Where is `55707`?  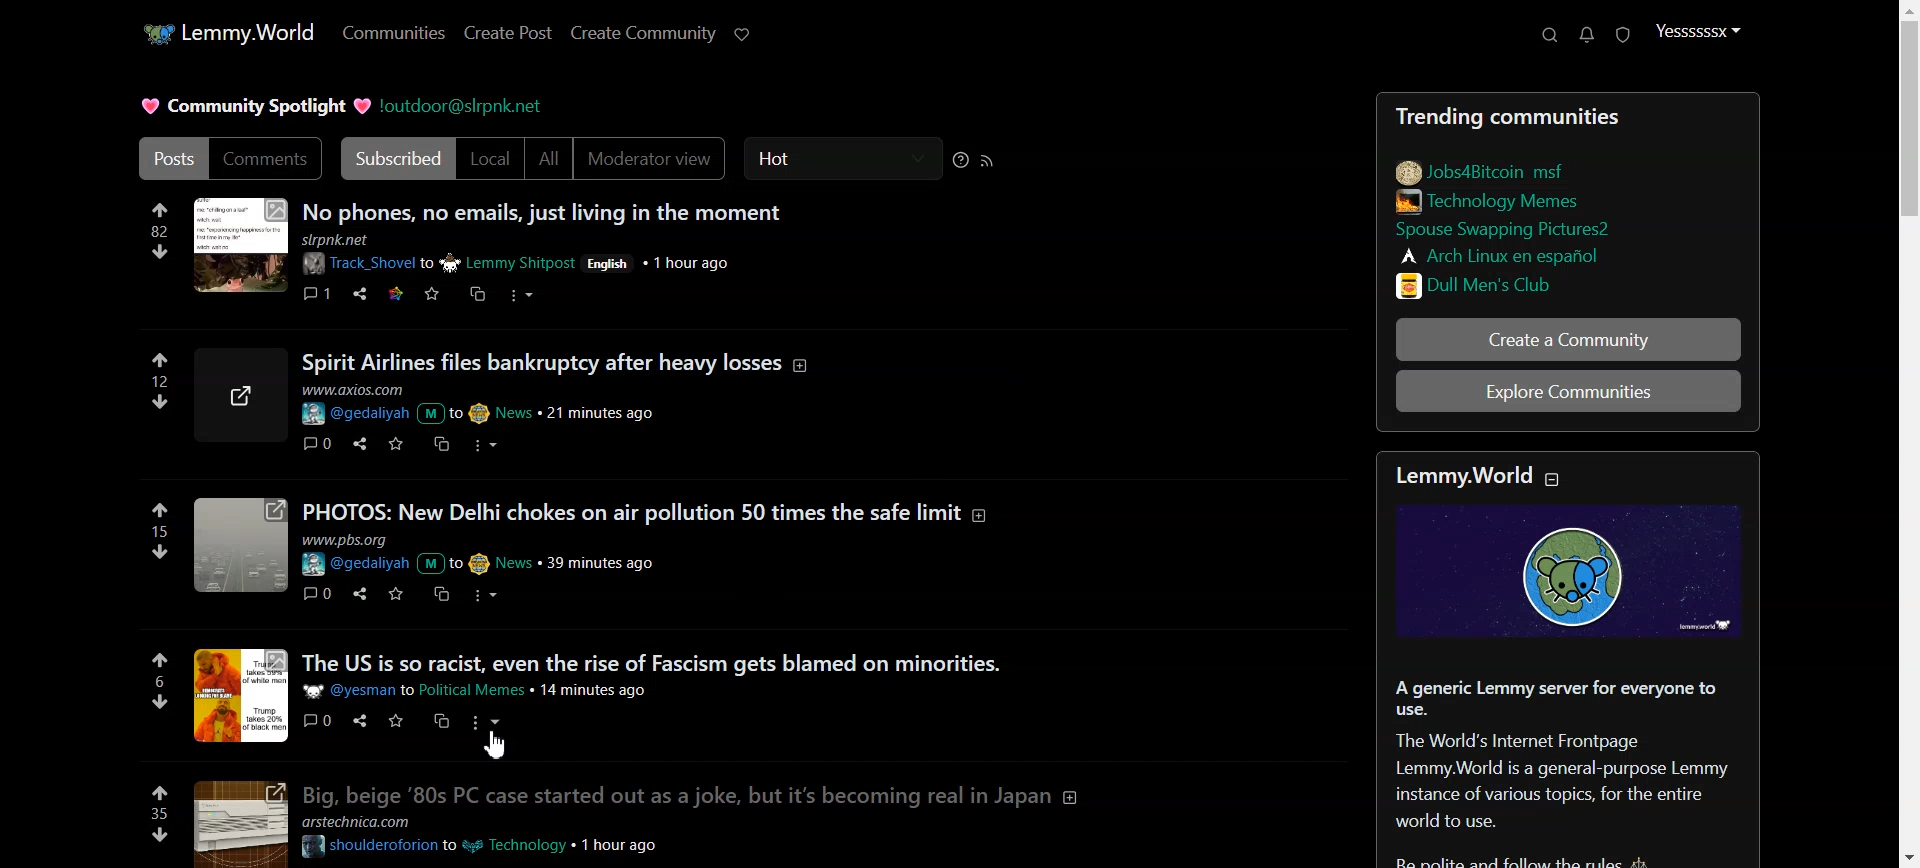 55707 is located at coordinates (162, 399).